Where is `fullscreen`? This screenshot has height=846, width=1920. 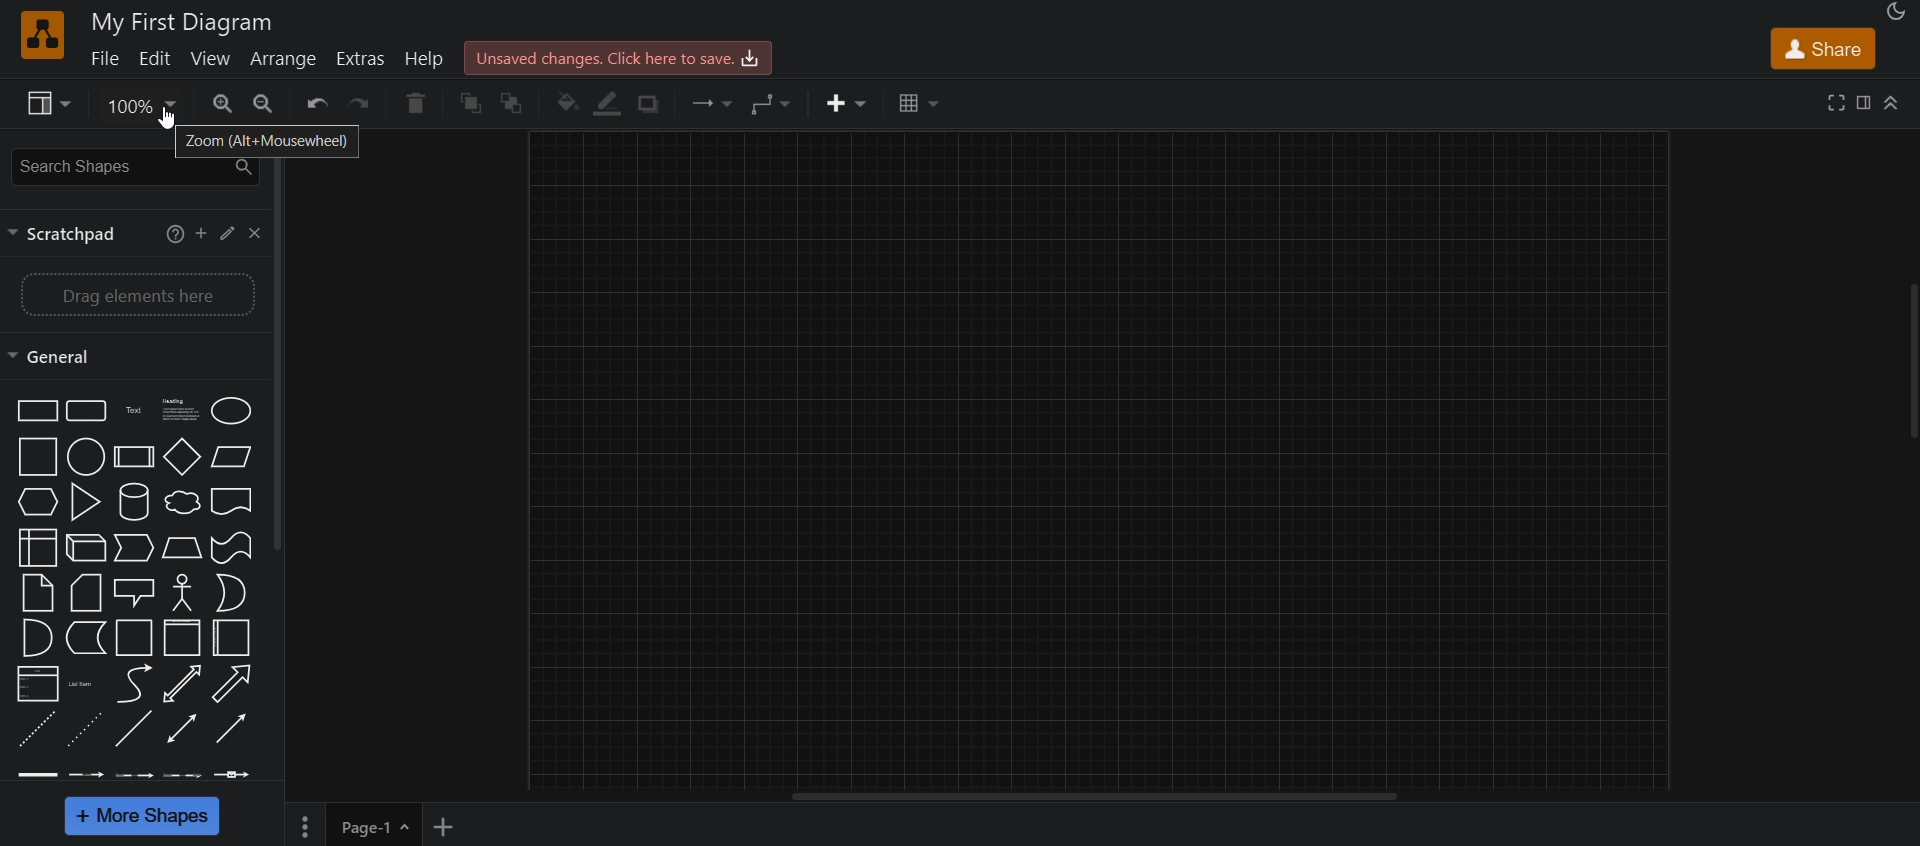
fullscreen is located at coordinates (1832, 101).